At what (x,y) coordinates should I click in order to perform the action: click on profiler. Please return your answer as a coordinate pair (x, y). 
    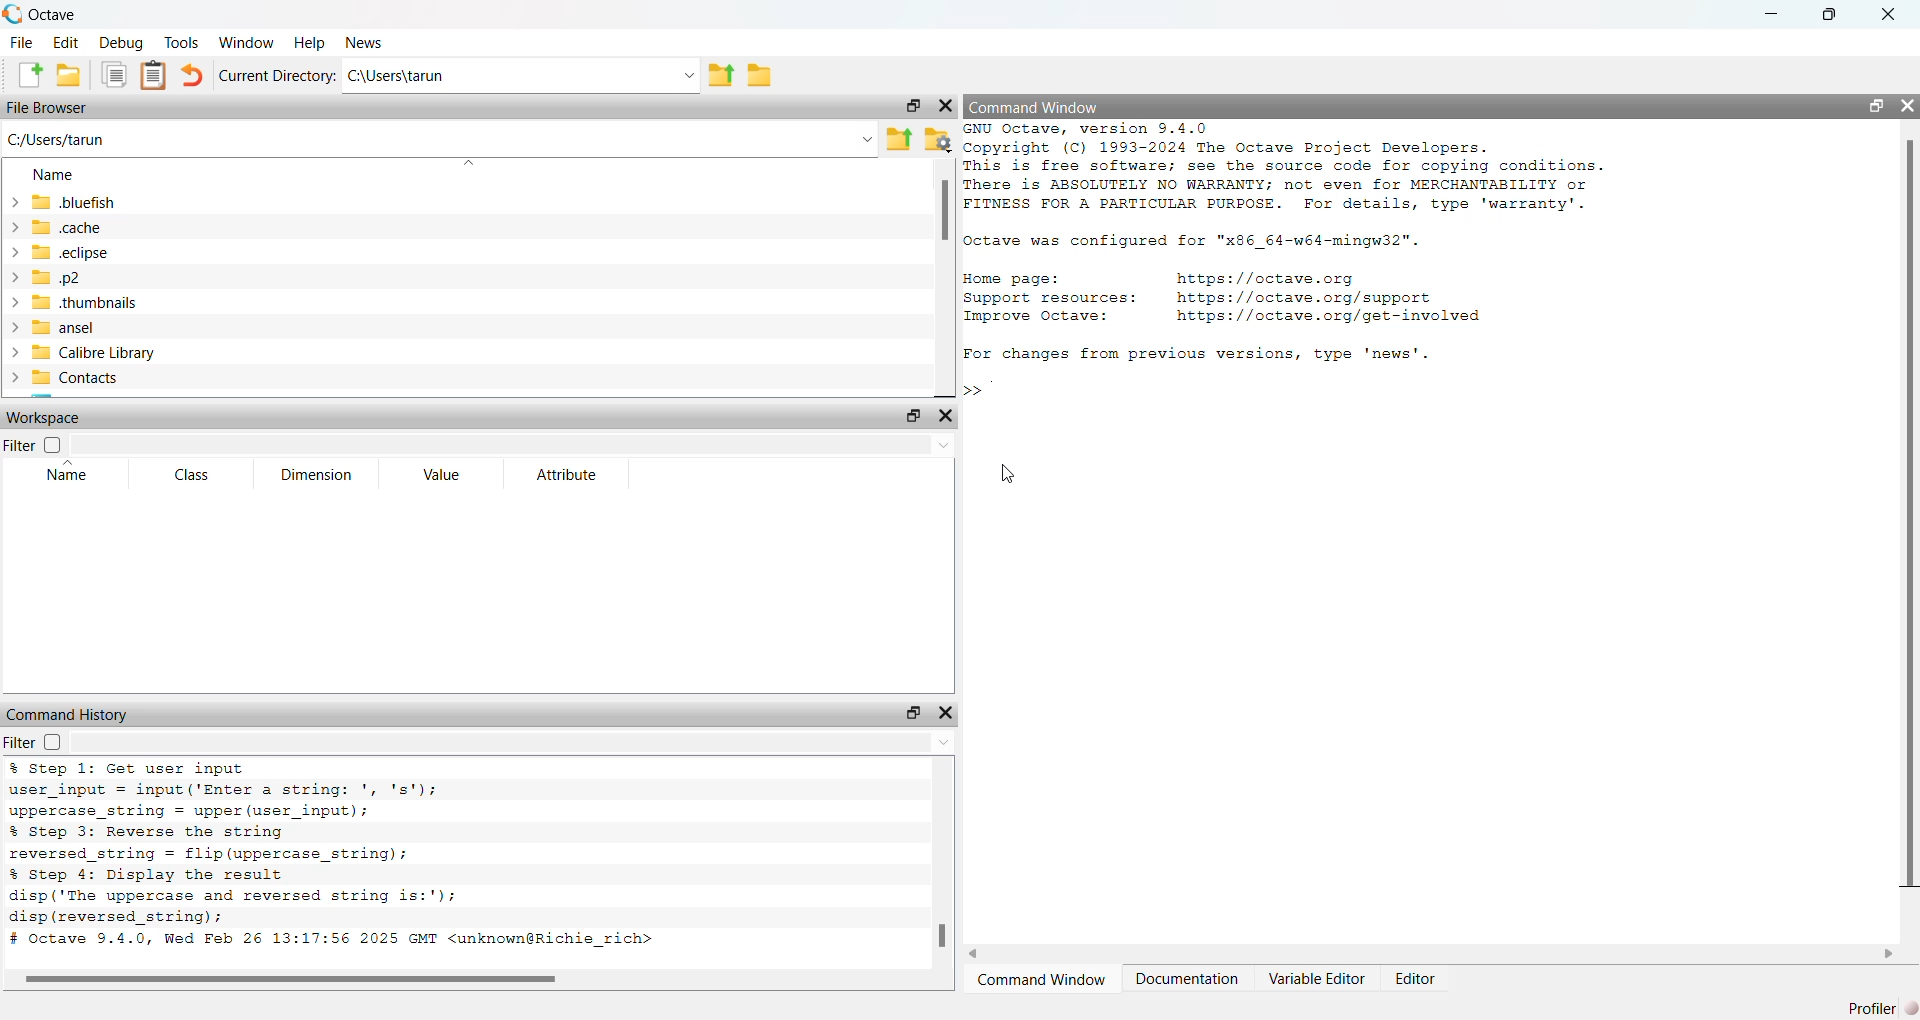
    Looking at the image, I should click on (1882, 1005).